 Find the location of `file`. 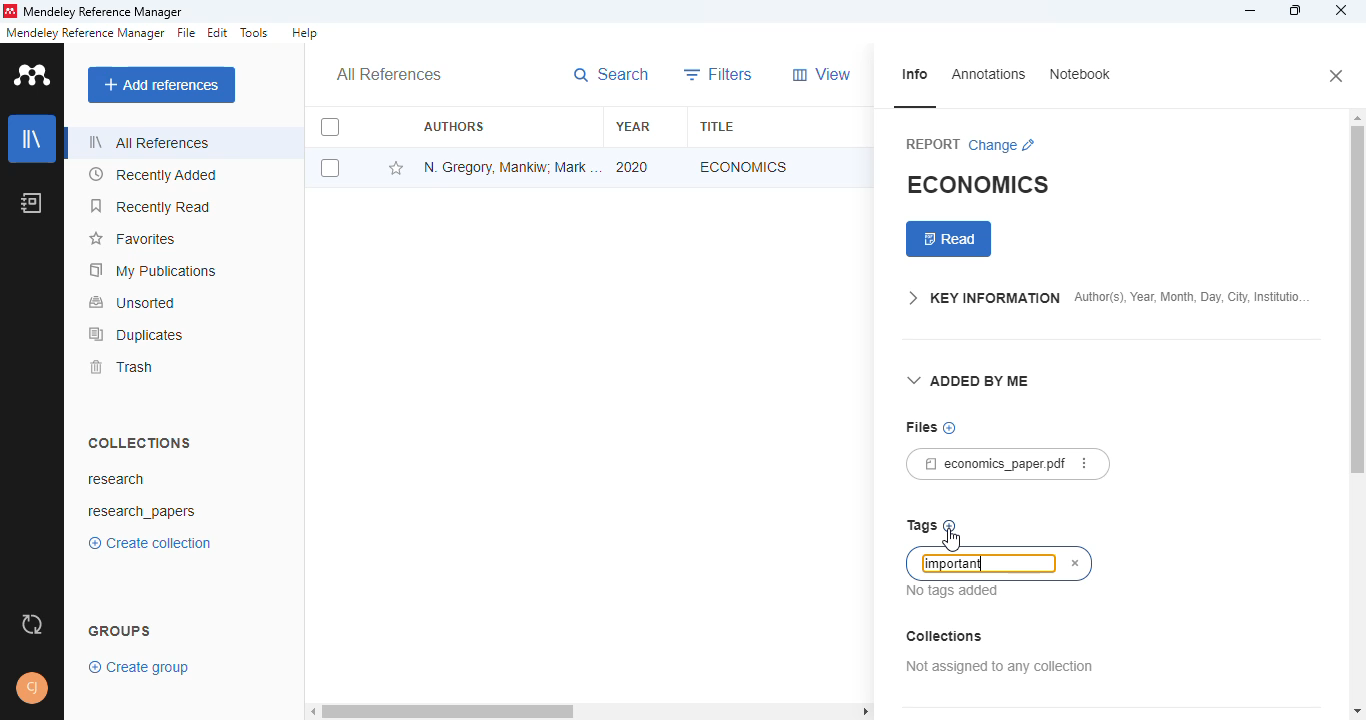

file is located at coordinates (187, 33).